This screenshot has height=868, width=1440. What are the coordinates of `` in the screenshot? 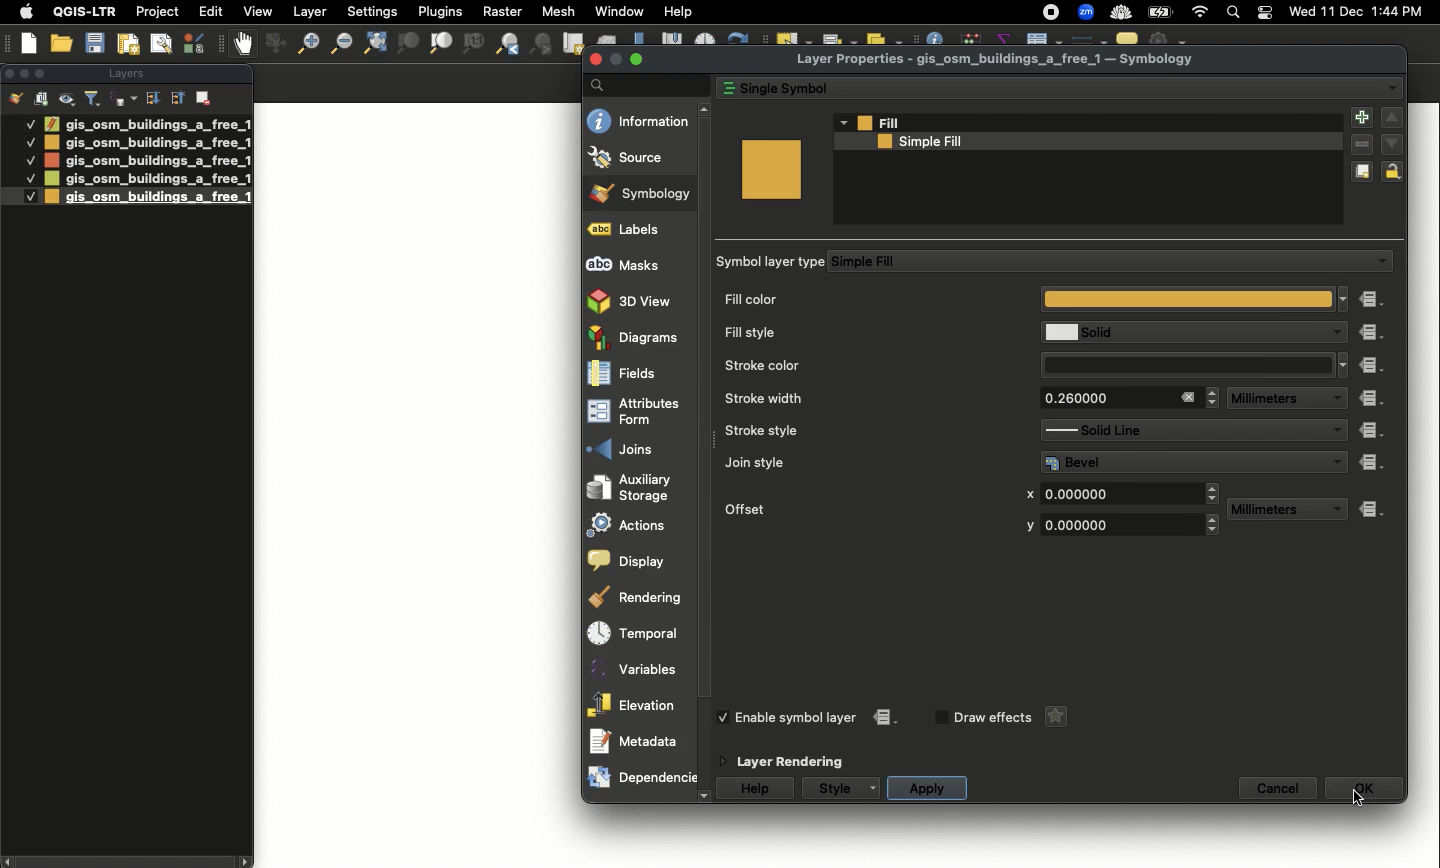 It's located at (1373, 334).